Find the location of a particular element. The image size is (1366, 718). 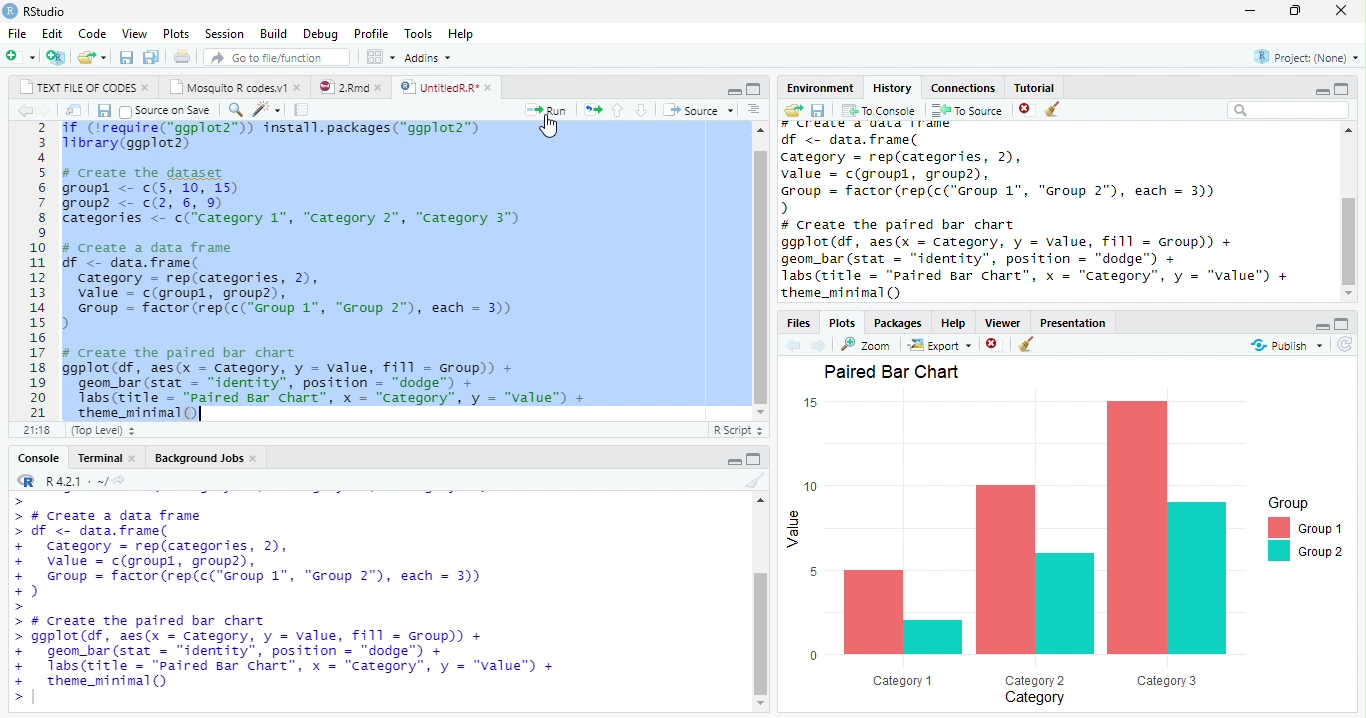

export is located at coordinates (936, 345).